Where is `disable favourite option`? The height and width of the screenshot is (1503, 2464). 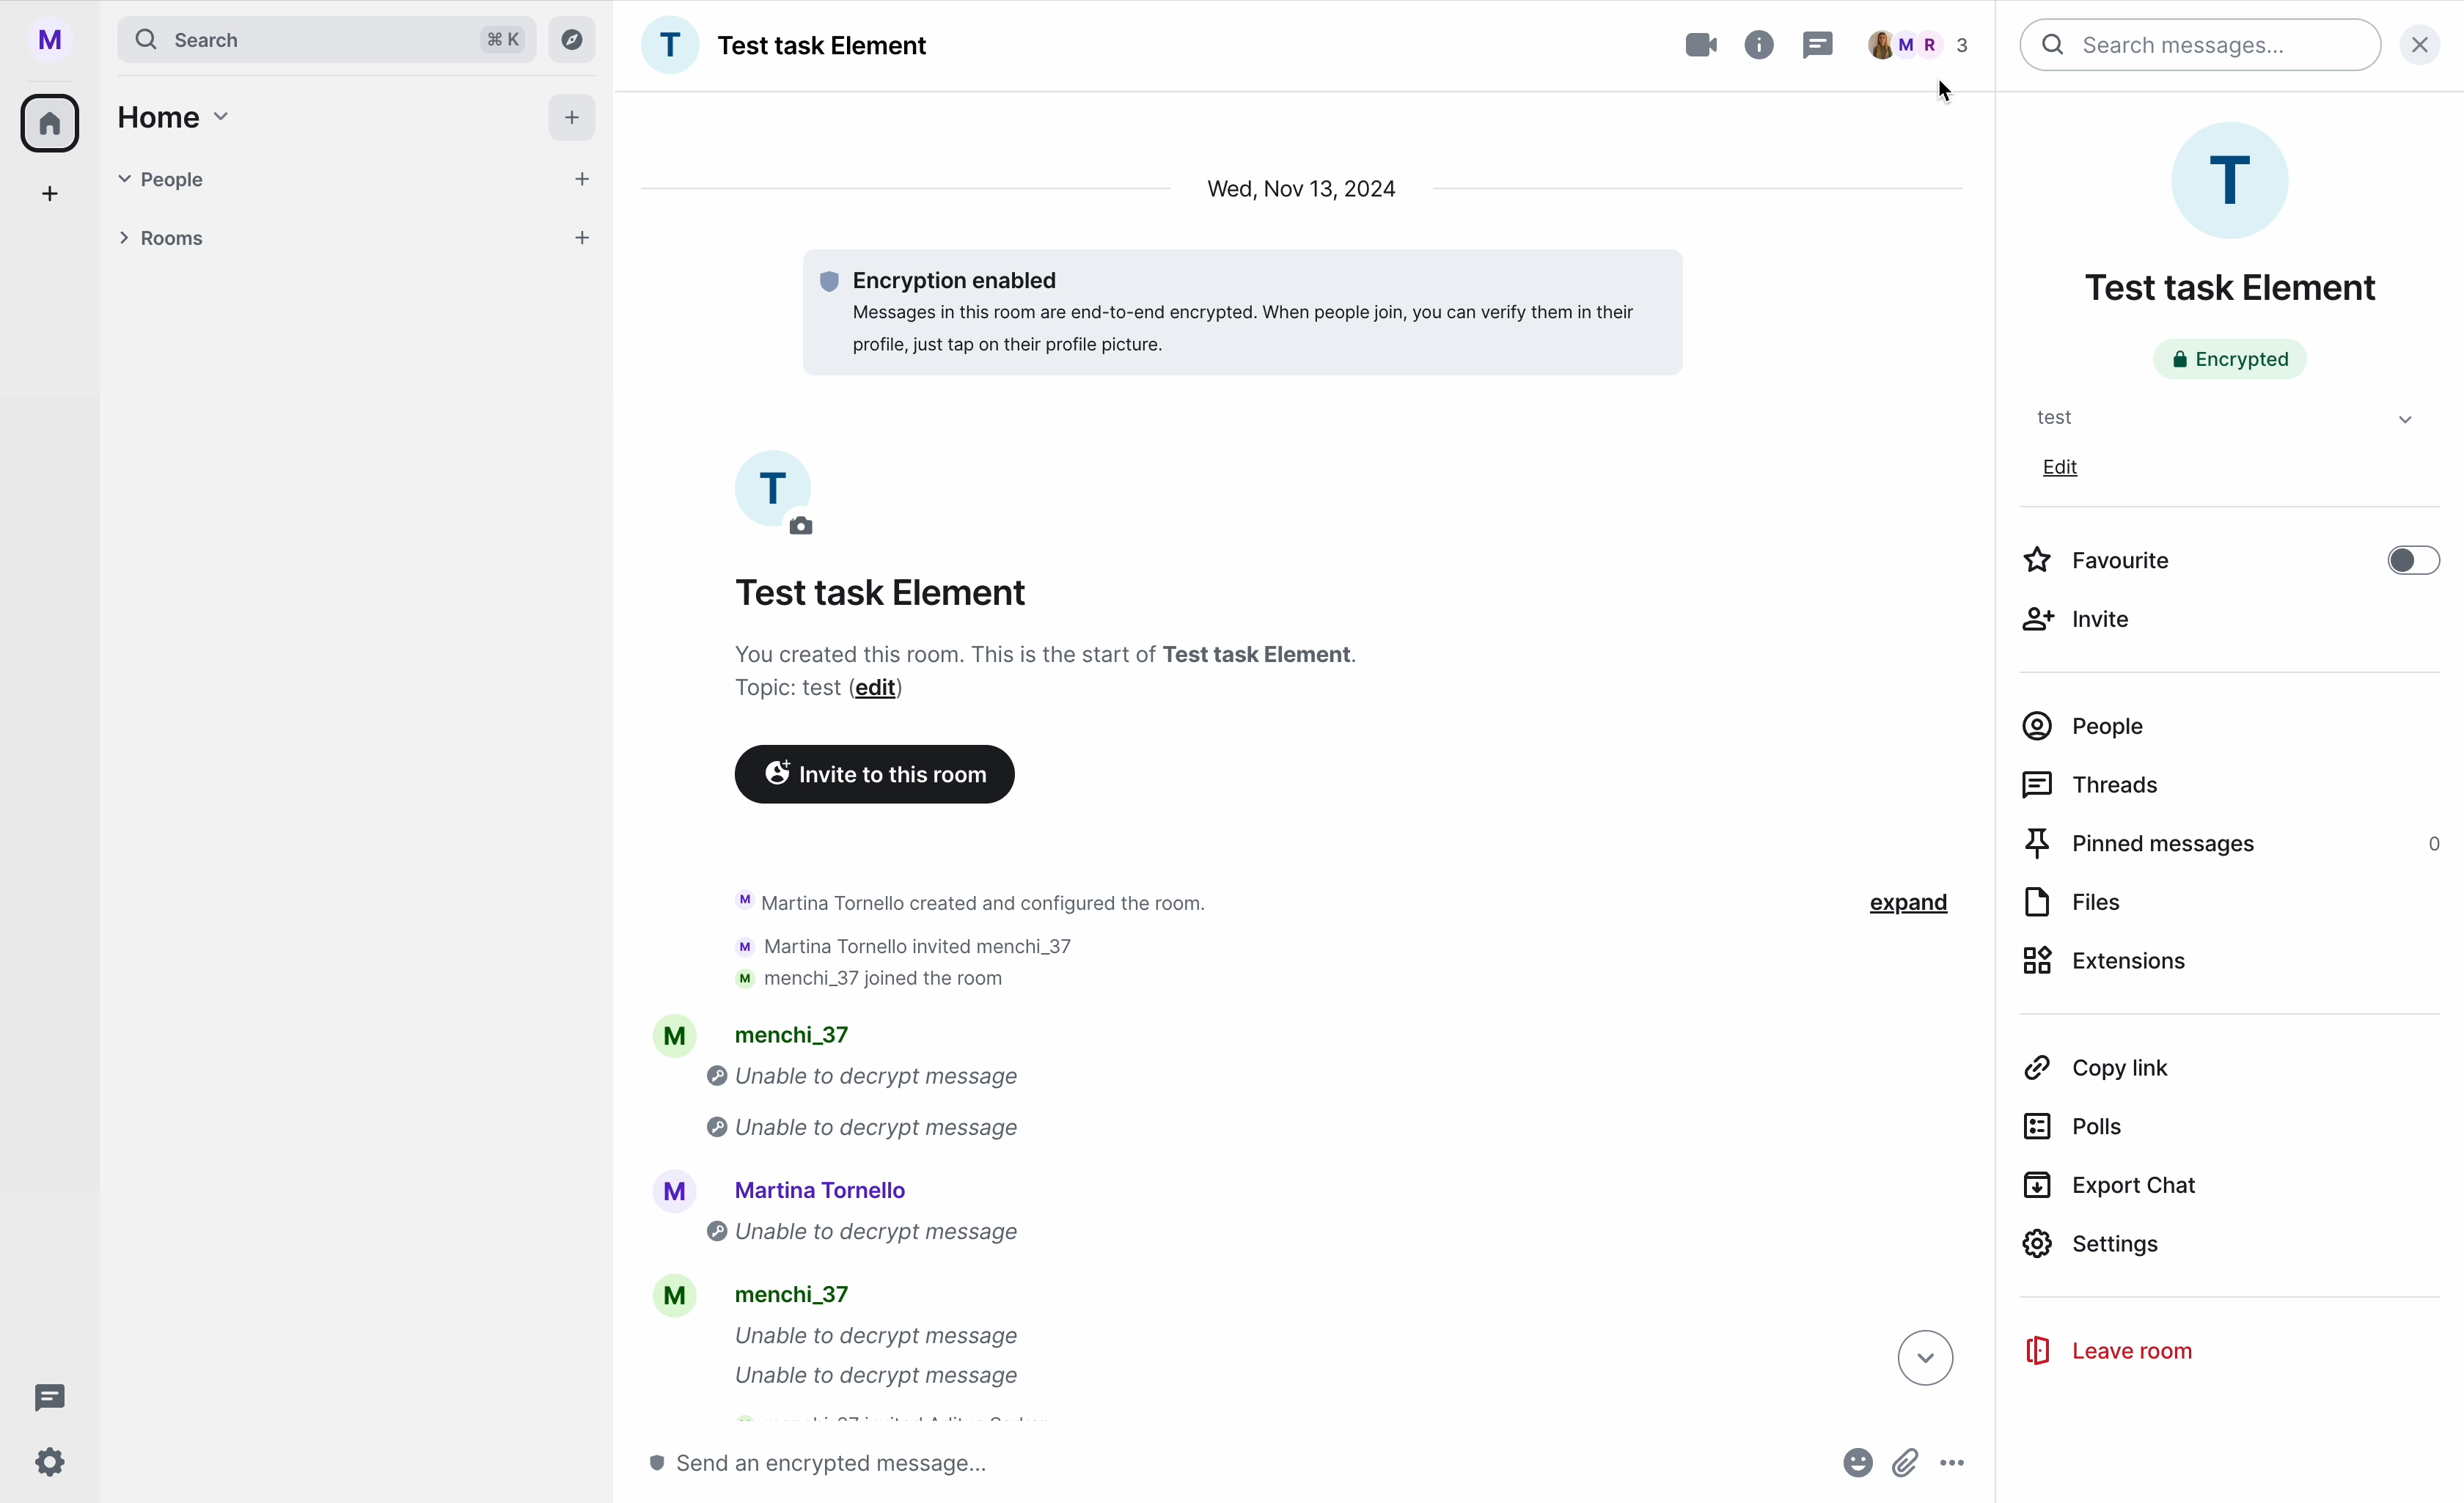 disable favourite option is located at coordinates (2231, 557).